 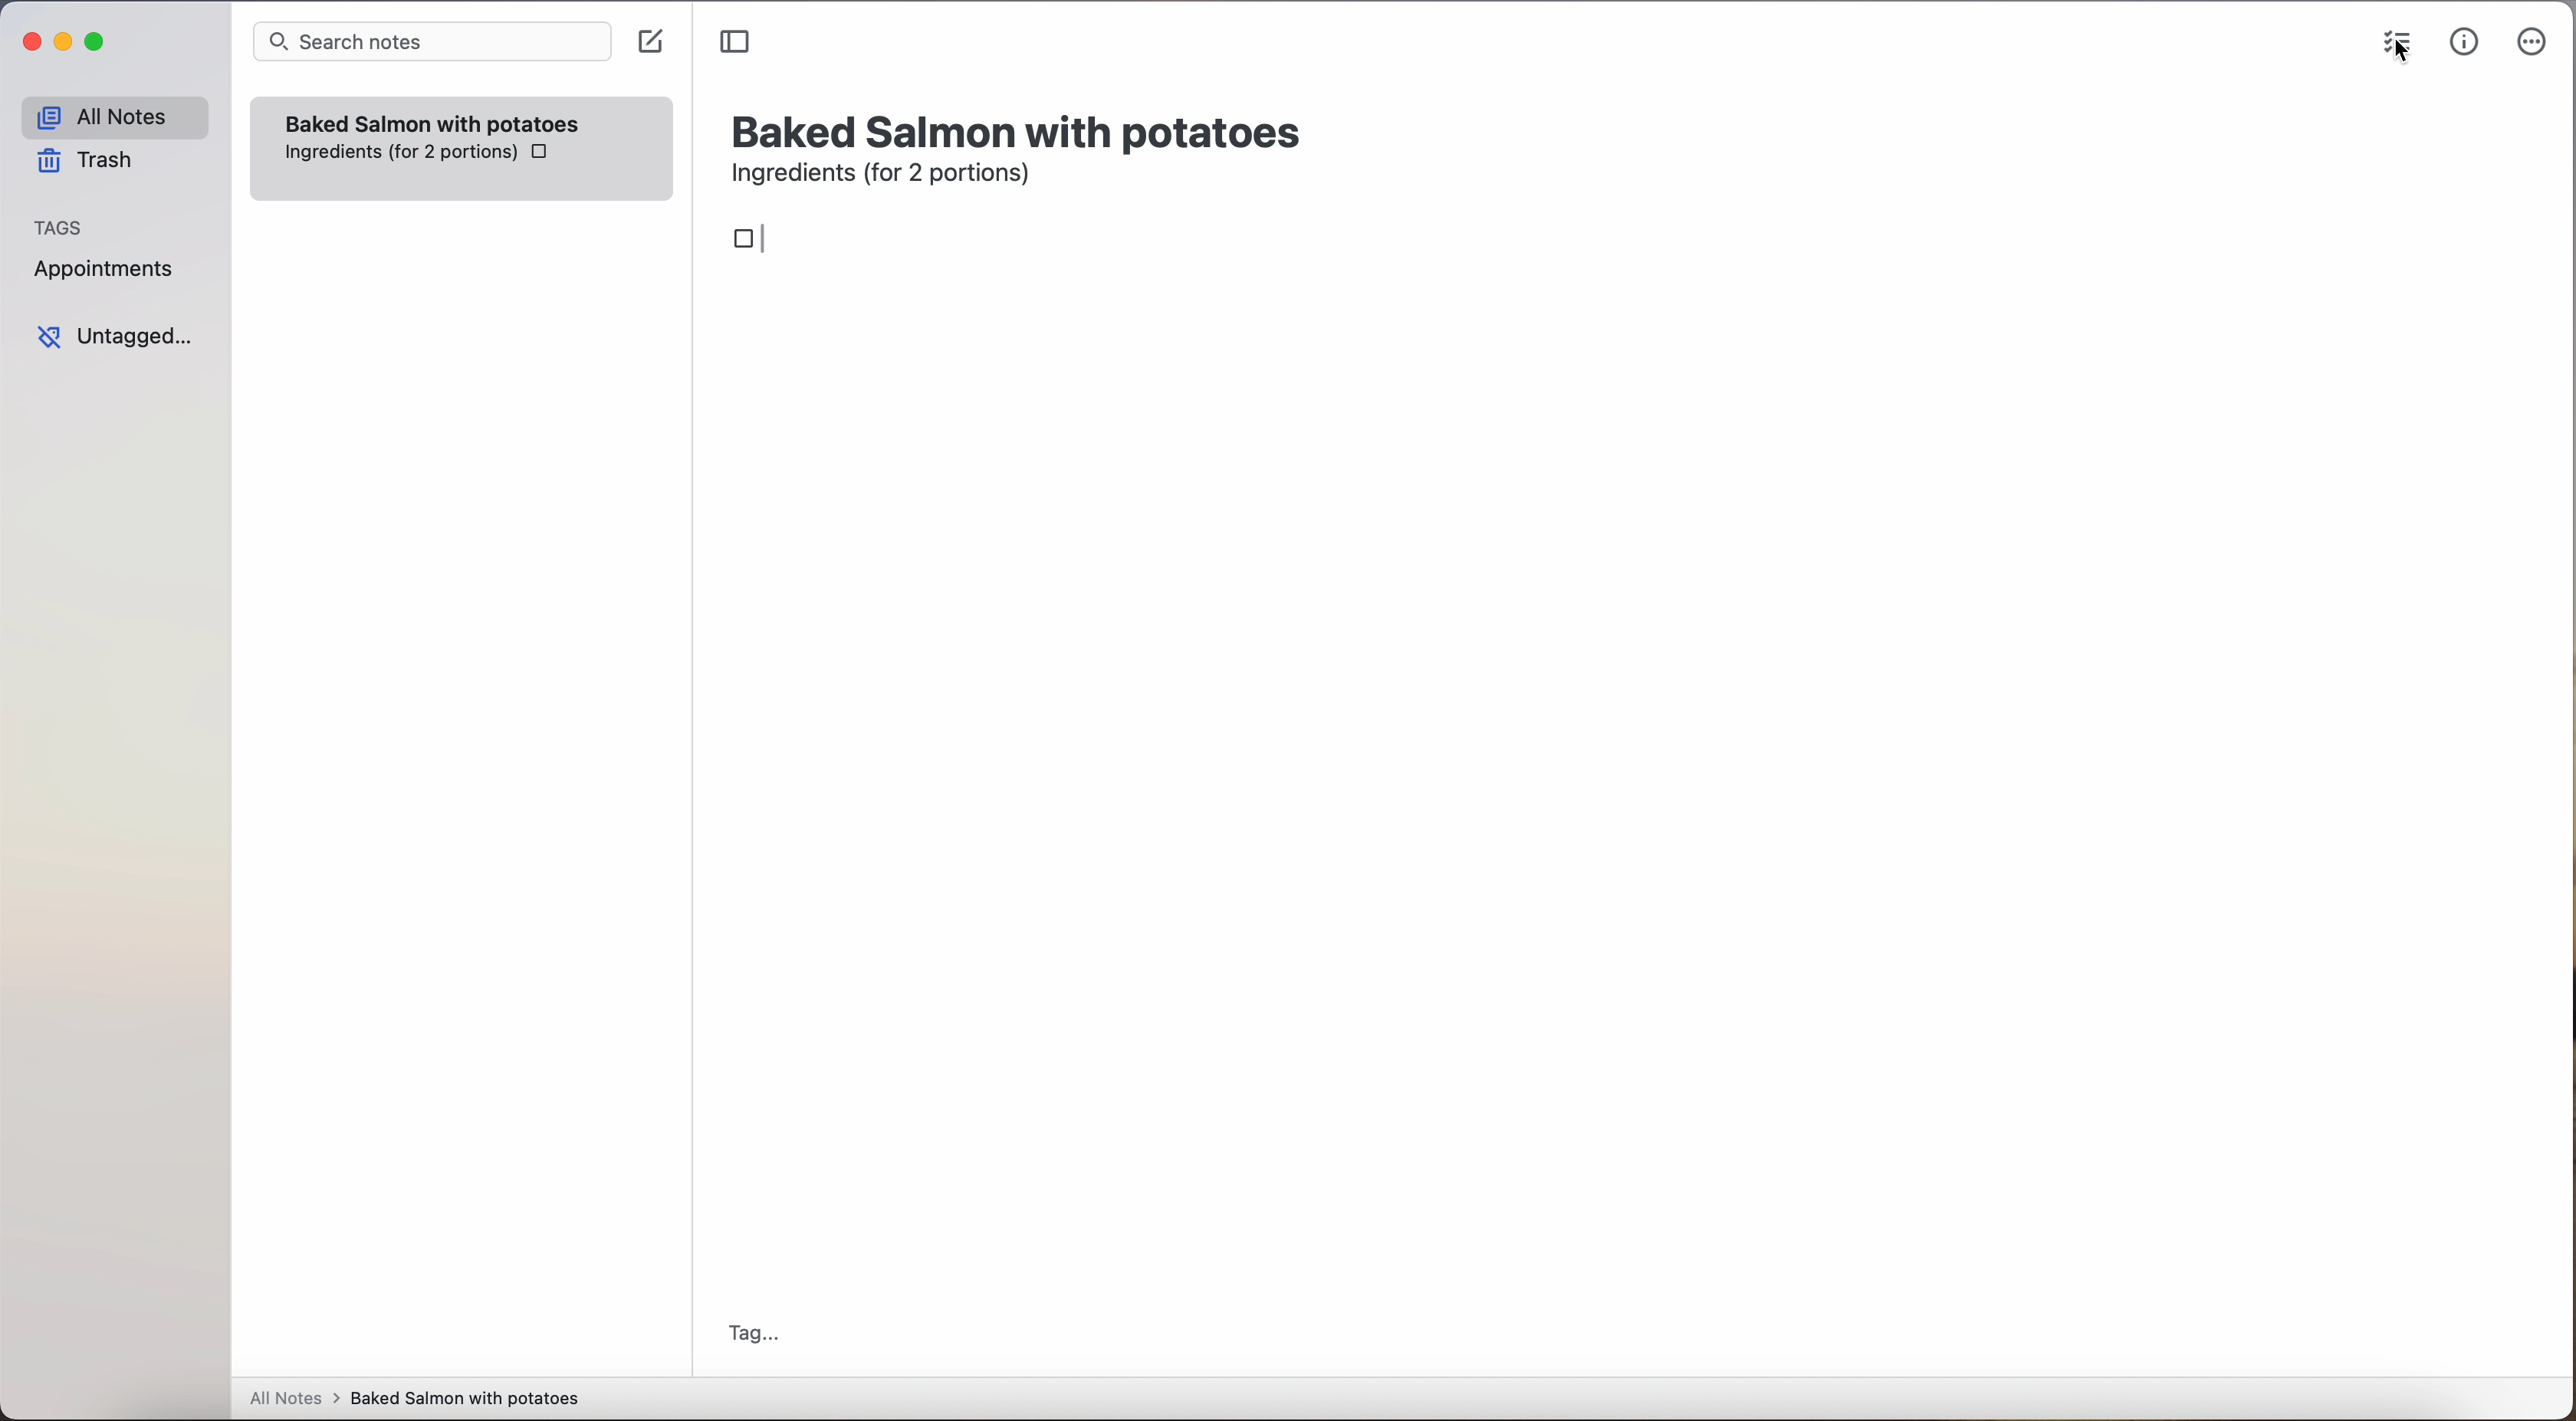 I want to click on box, so click(x=755, y=239).